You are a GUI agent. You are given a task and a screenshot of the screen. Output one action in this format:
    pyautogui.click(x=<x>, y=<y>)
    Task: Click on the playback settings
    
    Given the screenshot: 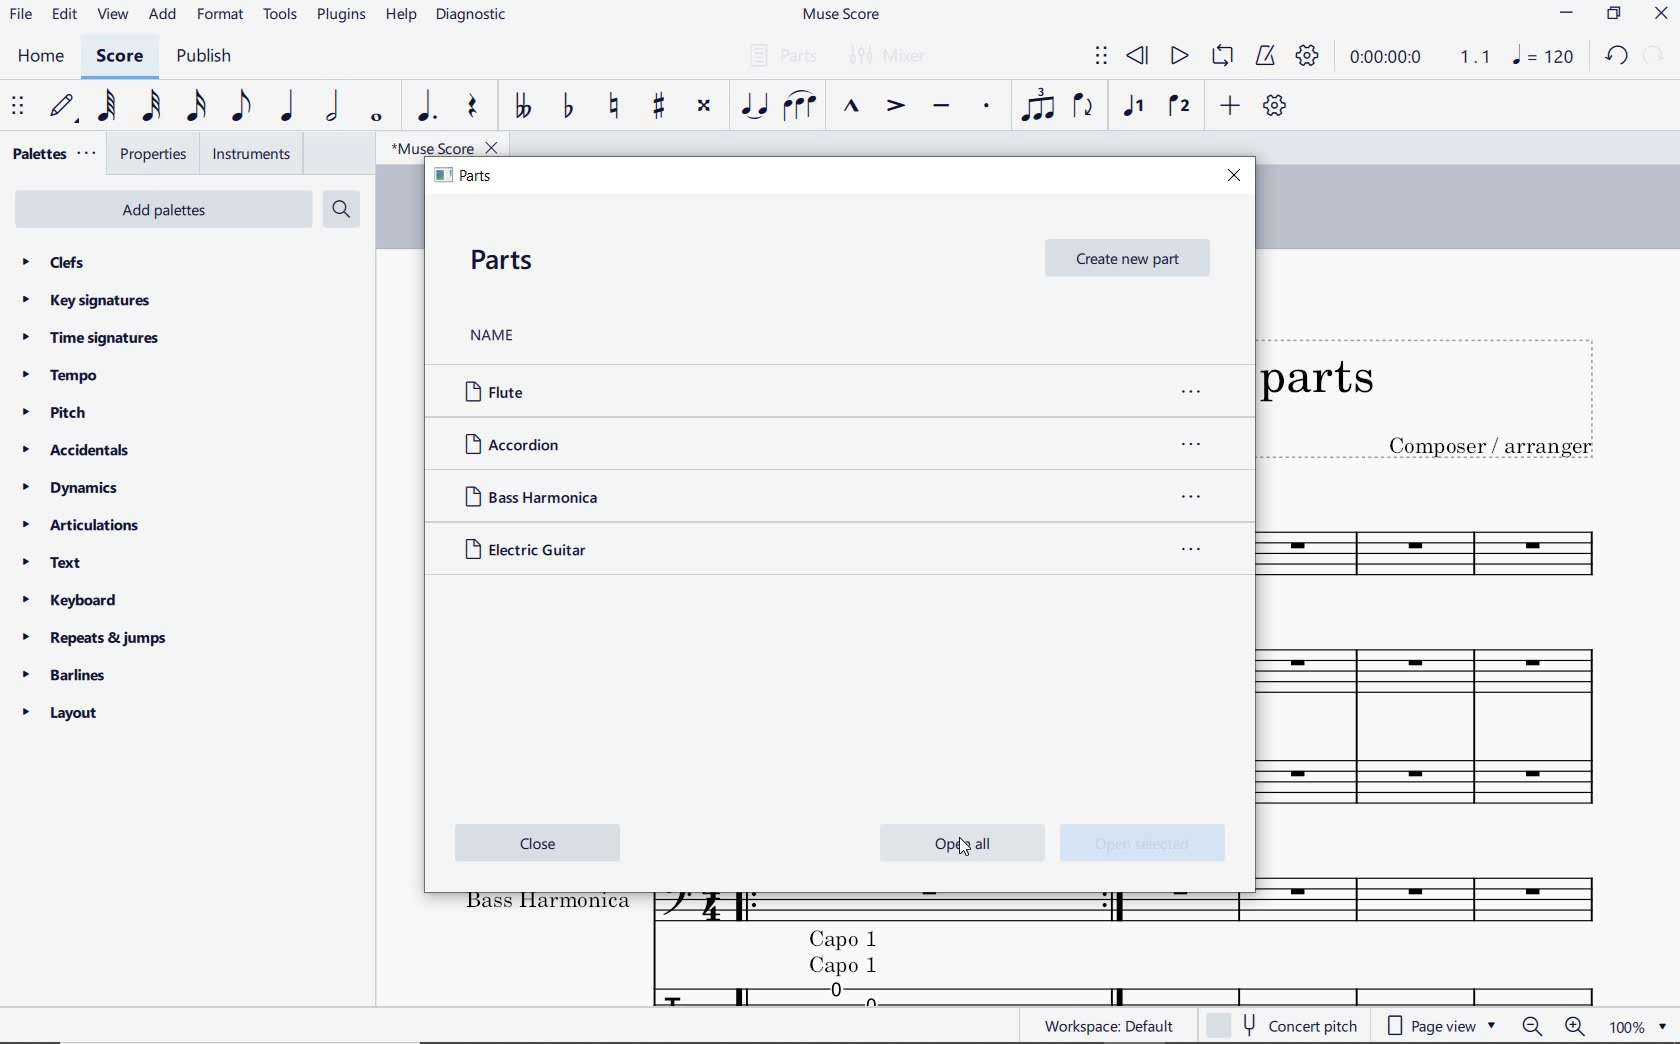 What is the action you would take?
    pyautogui.click(x=1307, y=54)
    